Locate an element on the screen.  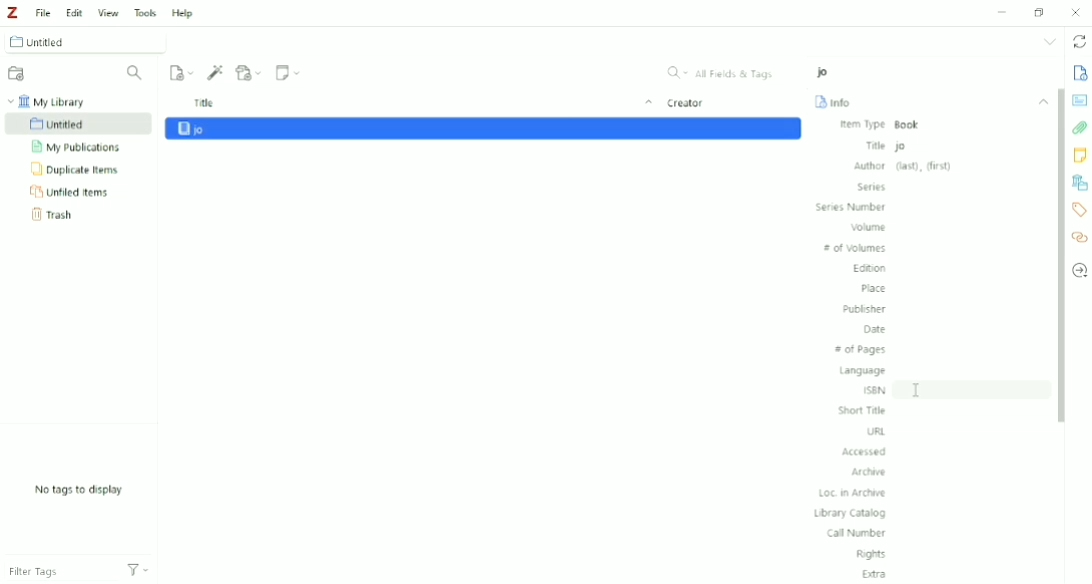
Short Title is located at coordinates (862, 410).